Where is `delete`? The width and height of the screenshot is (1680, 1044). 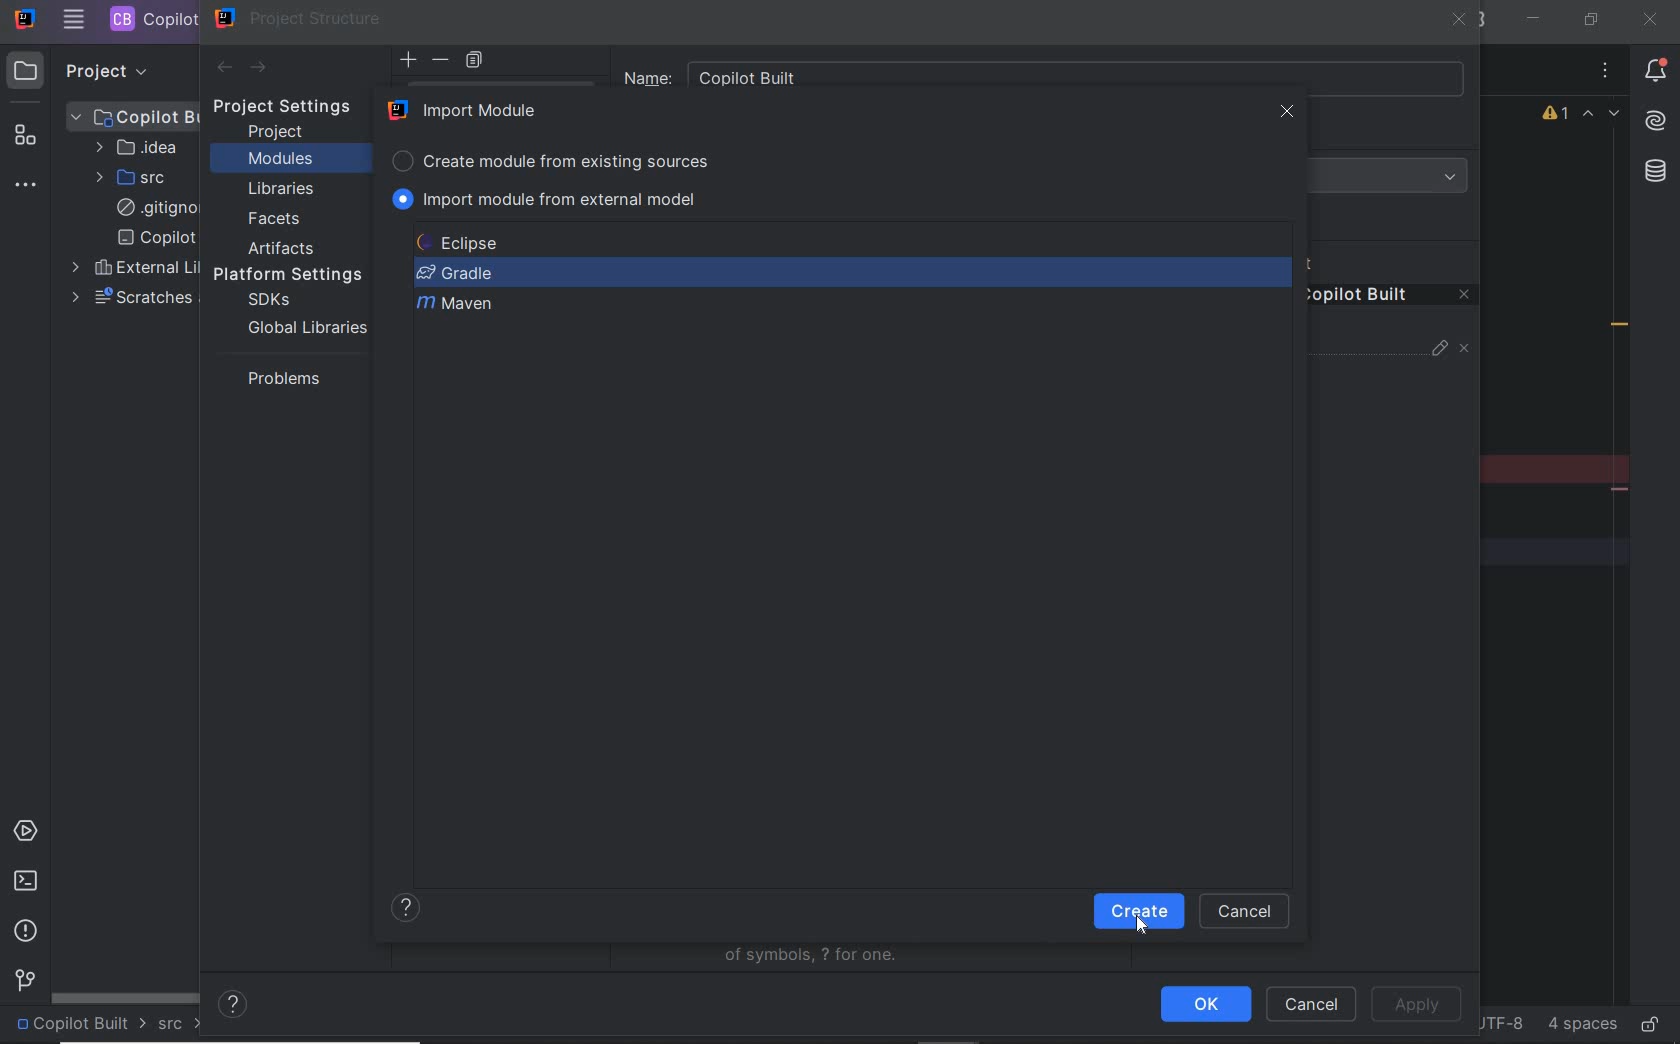
delete is located at coordinates (442, 60).